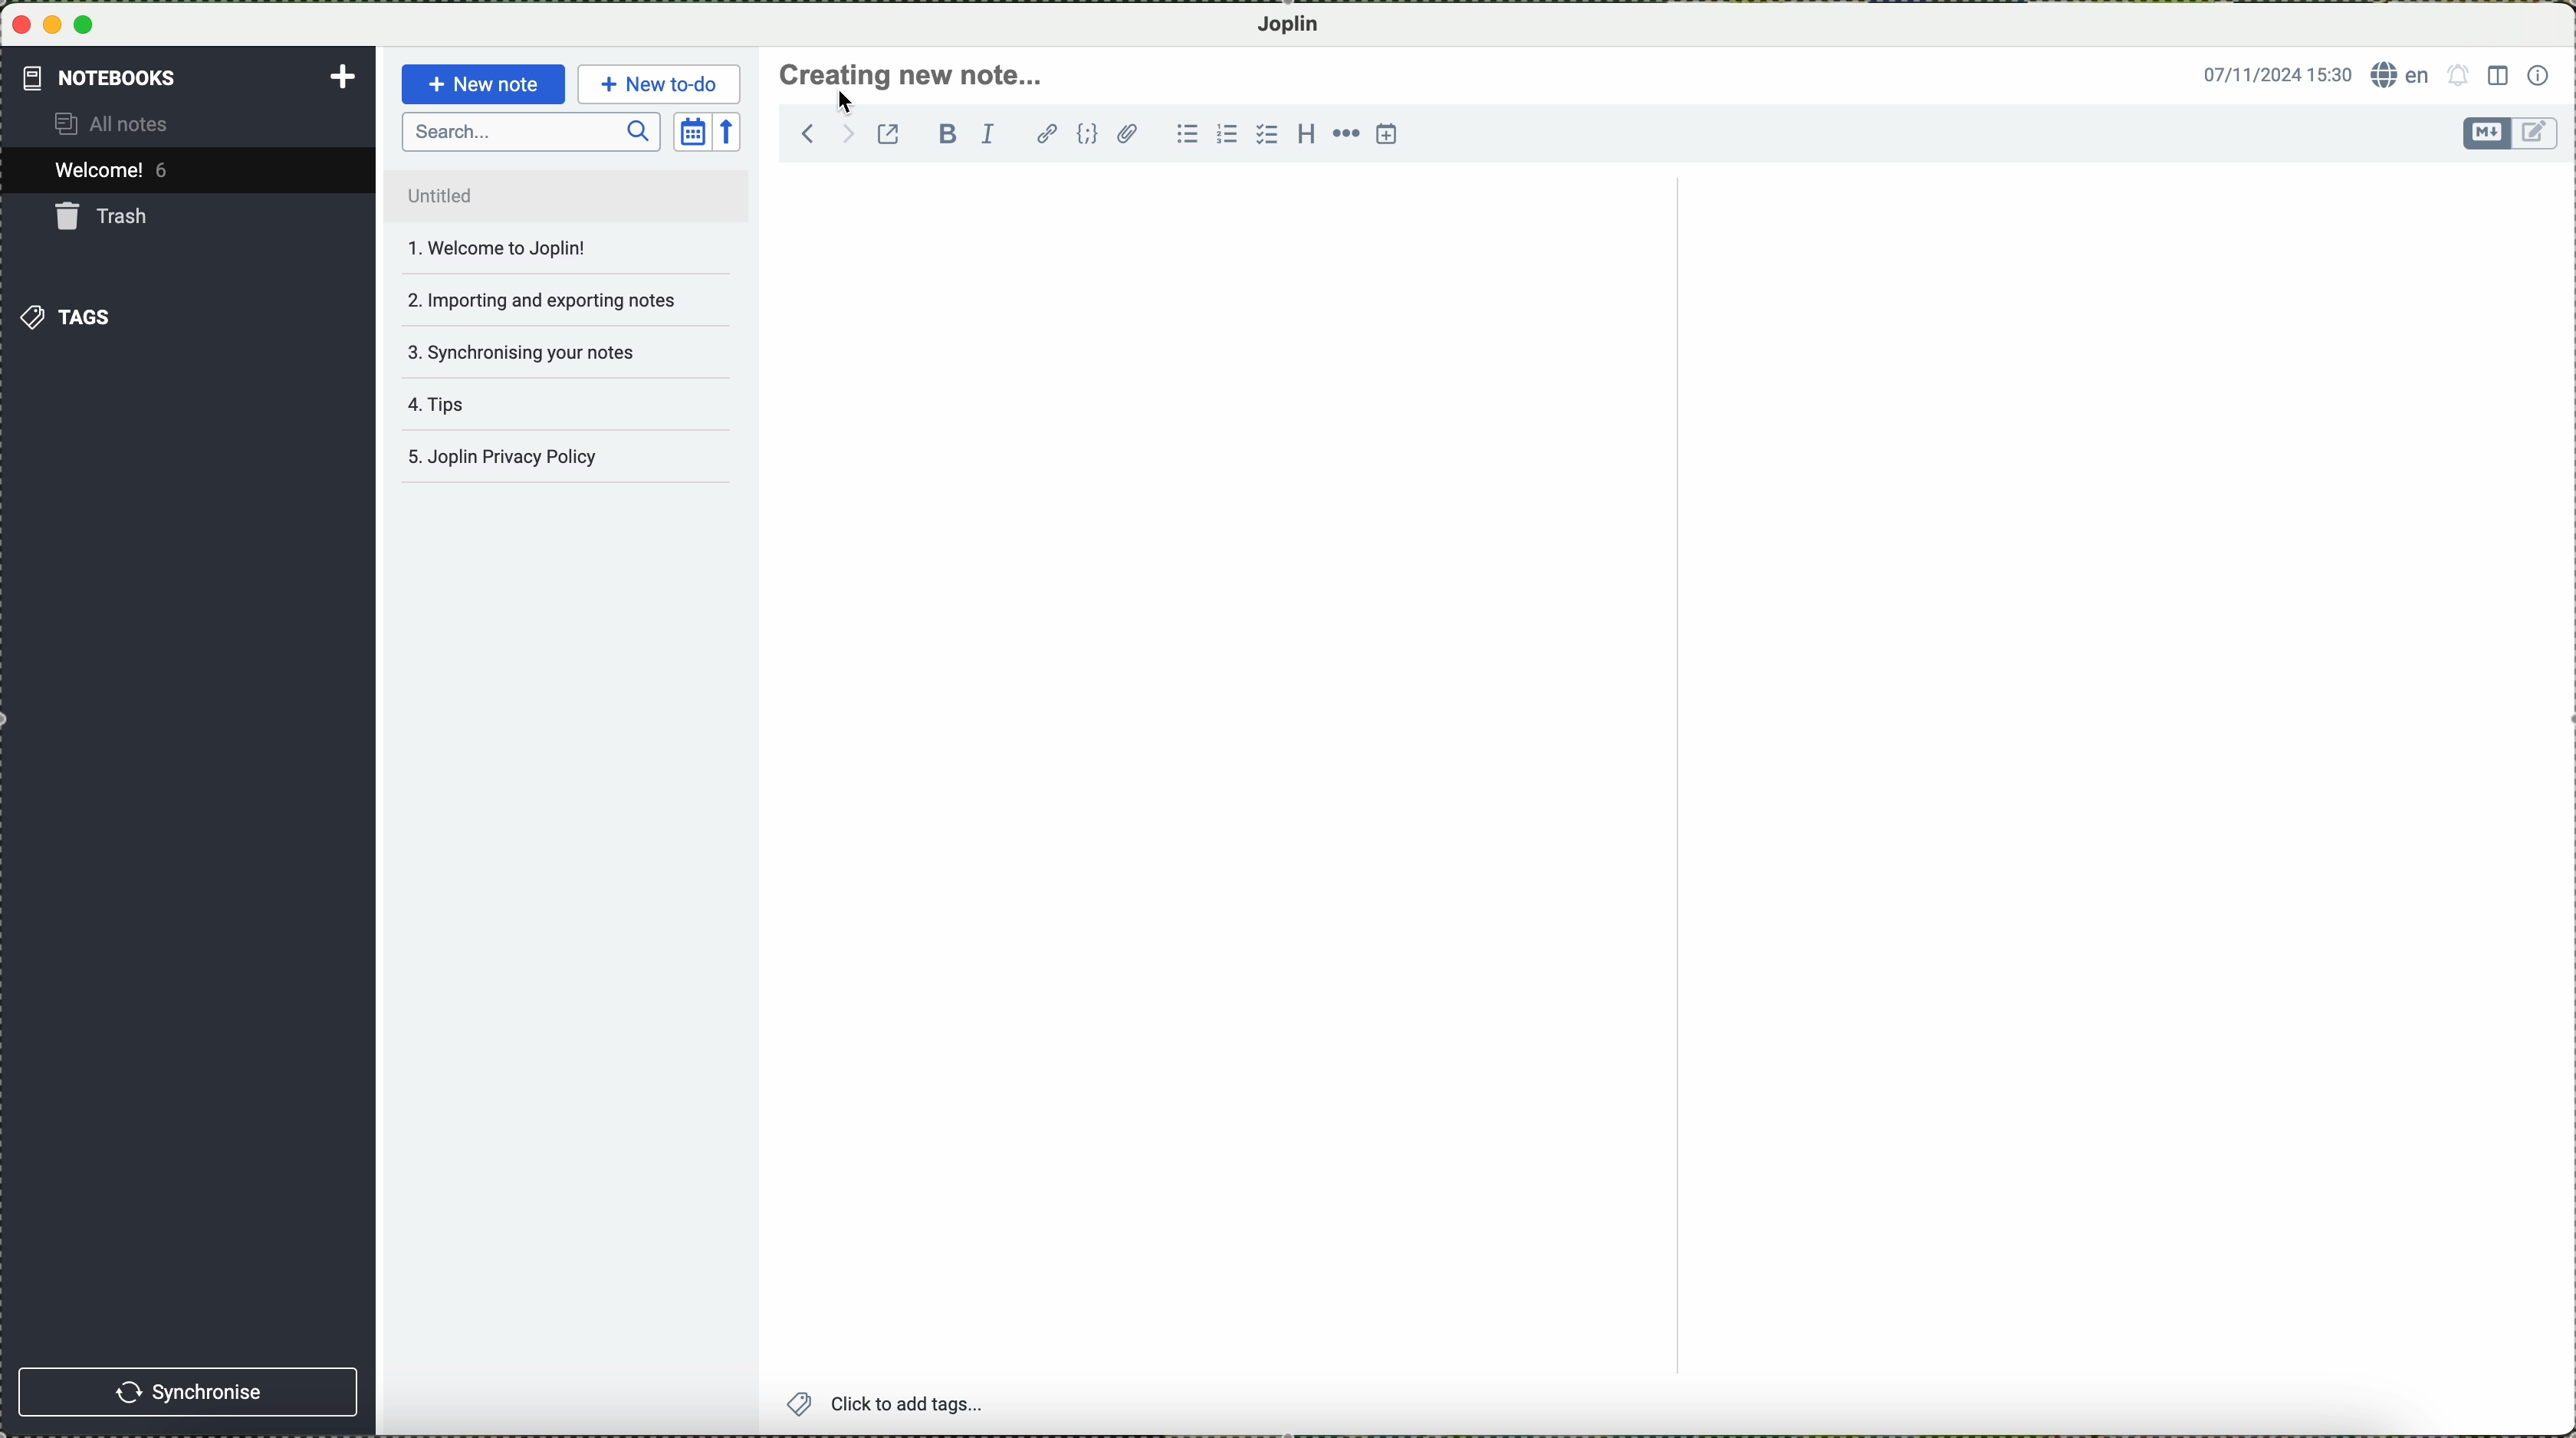 This screenshot has width=2576, height=1438. Describe the element at coordinates (1128, 133) in the screenshot. I see `attach file` at that location.